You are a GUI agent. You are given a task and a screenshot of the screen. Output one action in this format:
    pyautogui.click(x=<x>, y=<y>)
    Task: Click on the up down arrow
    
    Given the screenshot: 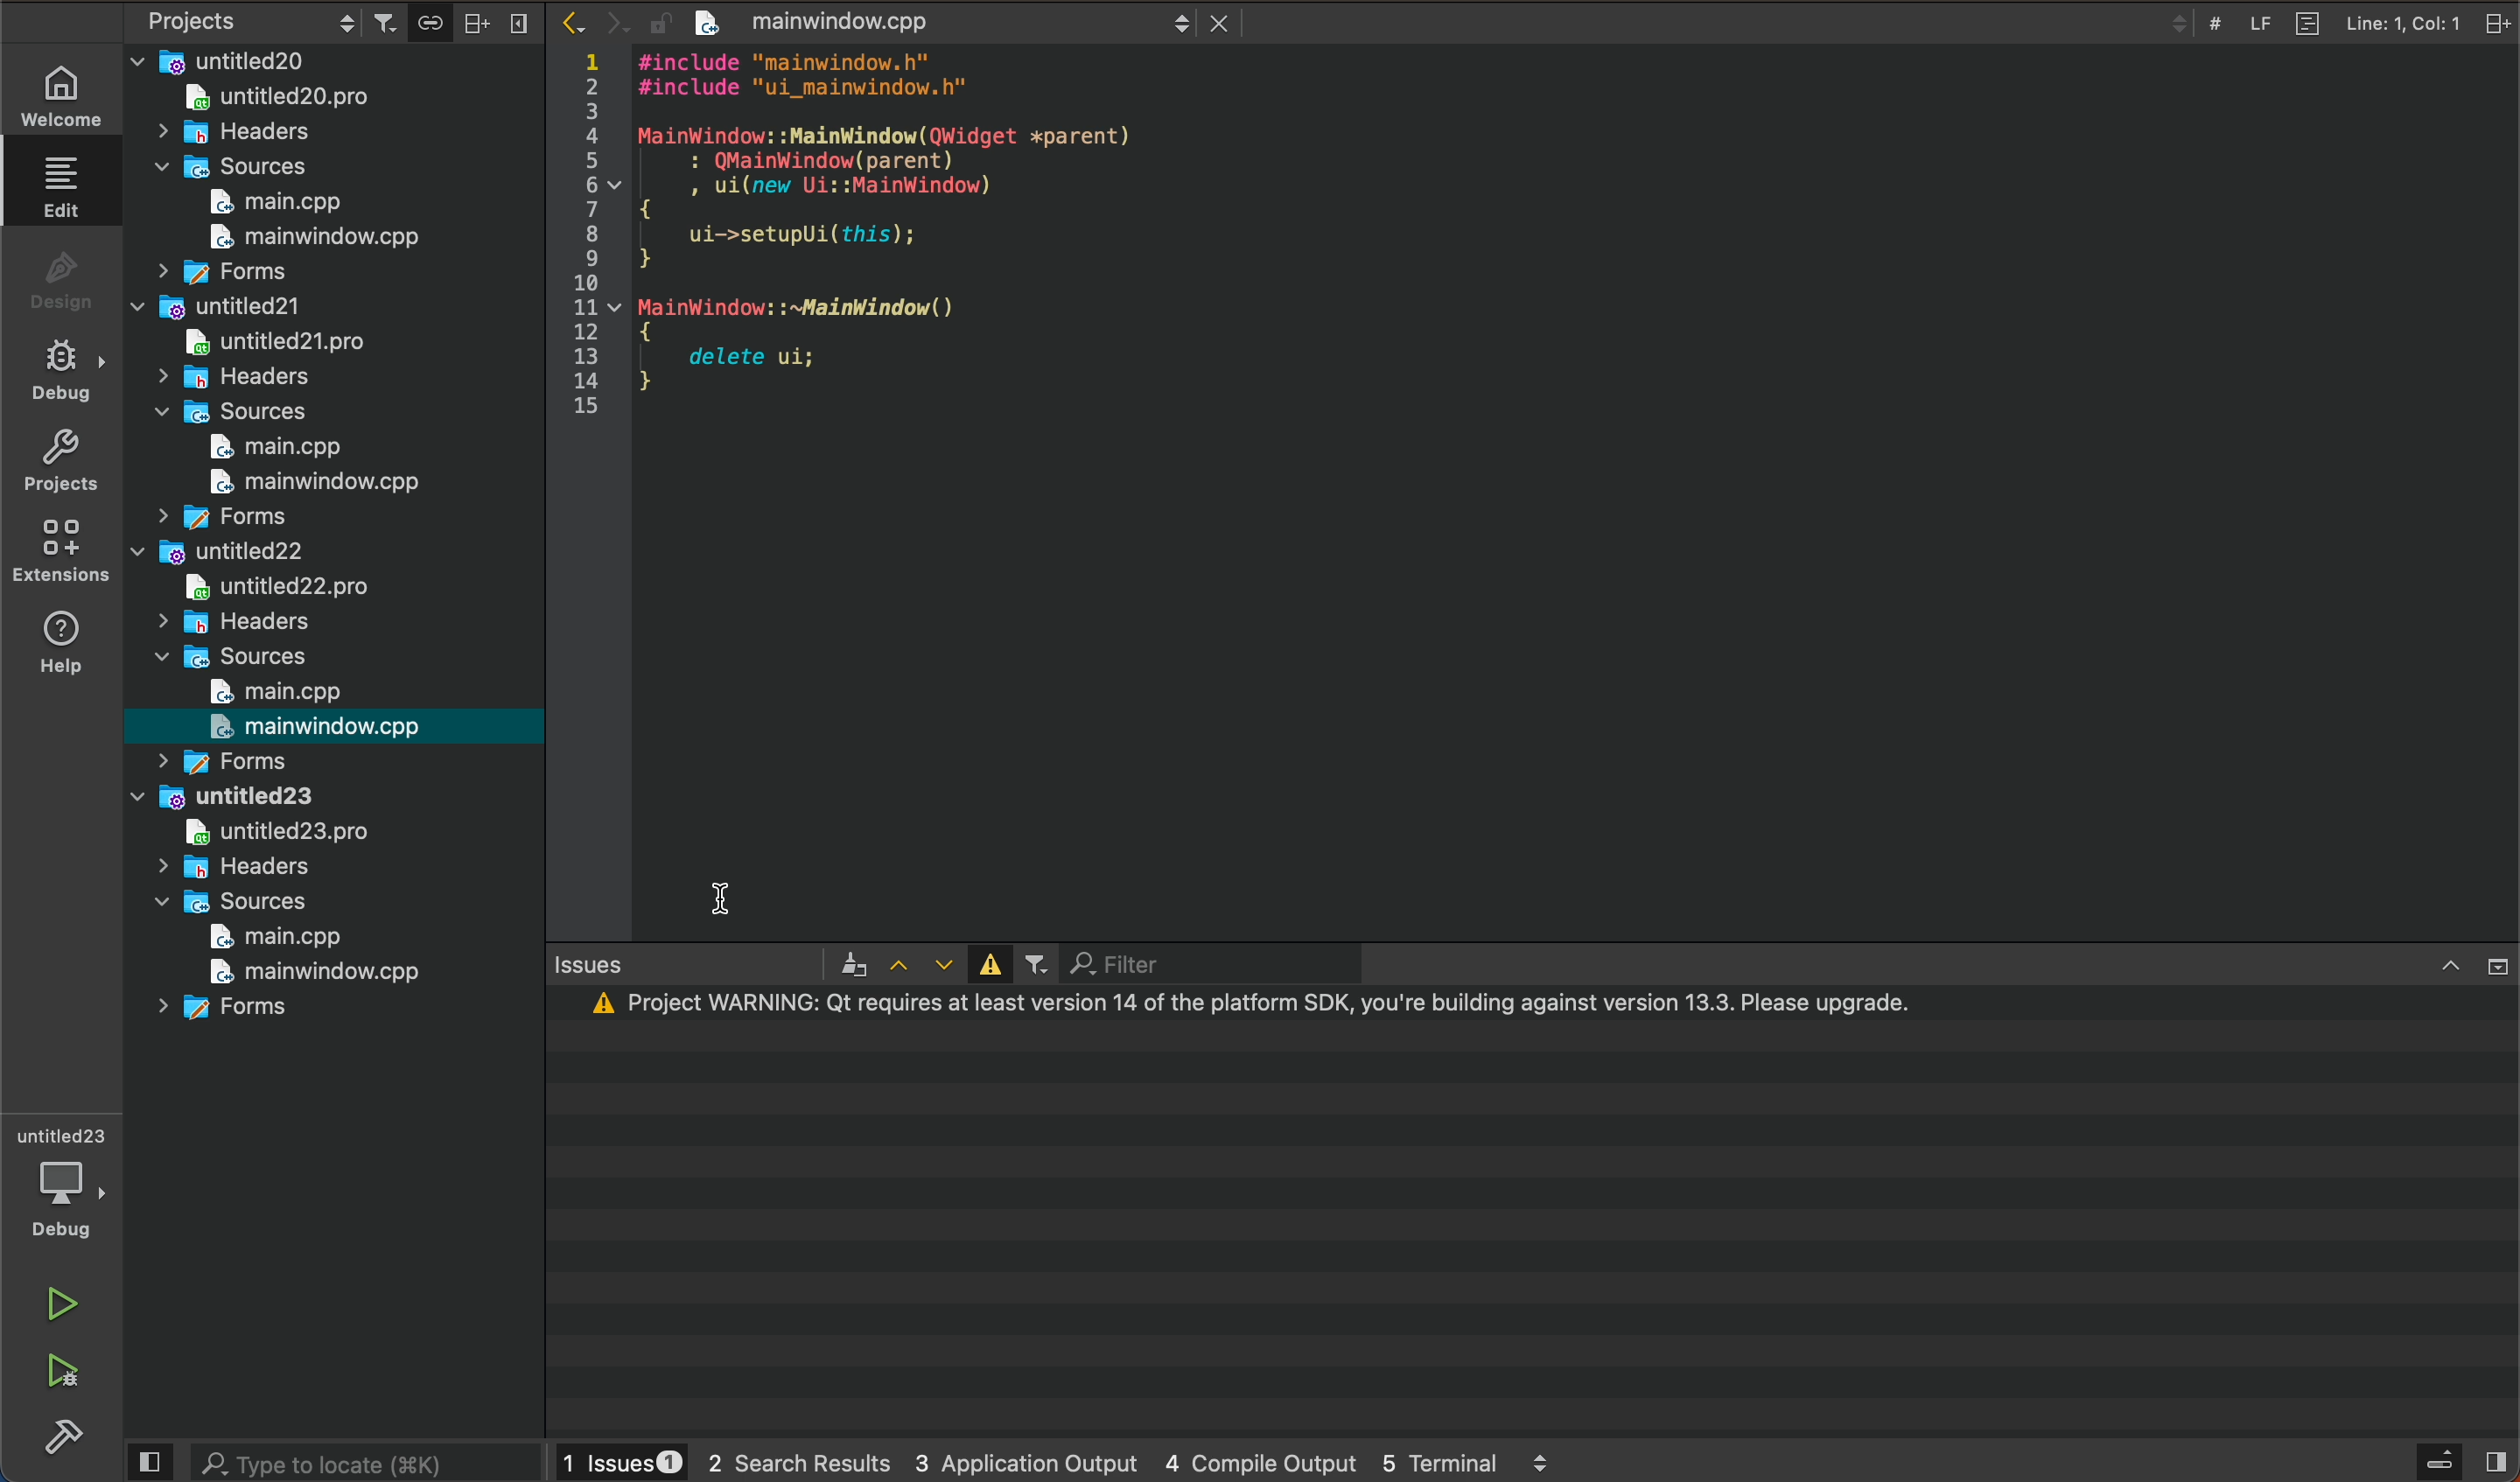 What is the action you would take?
    pyautogui.click(x=2176, y=24)
    